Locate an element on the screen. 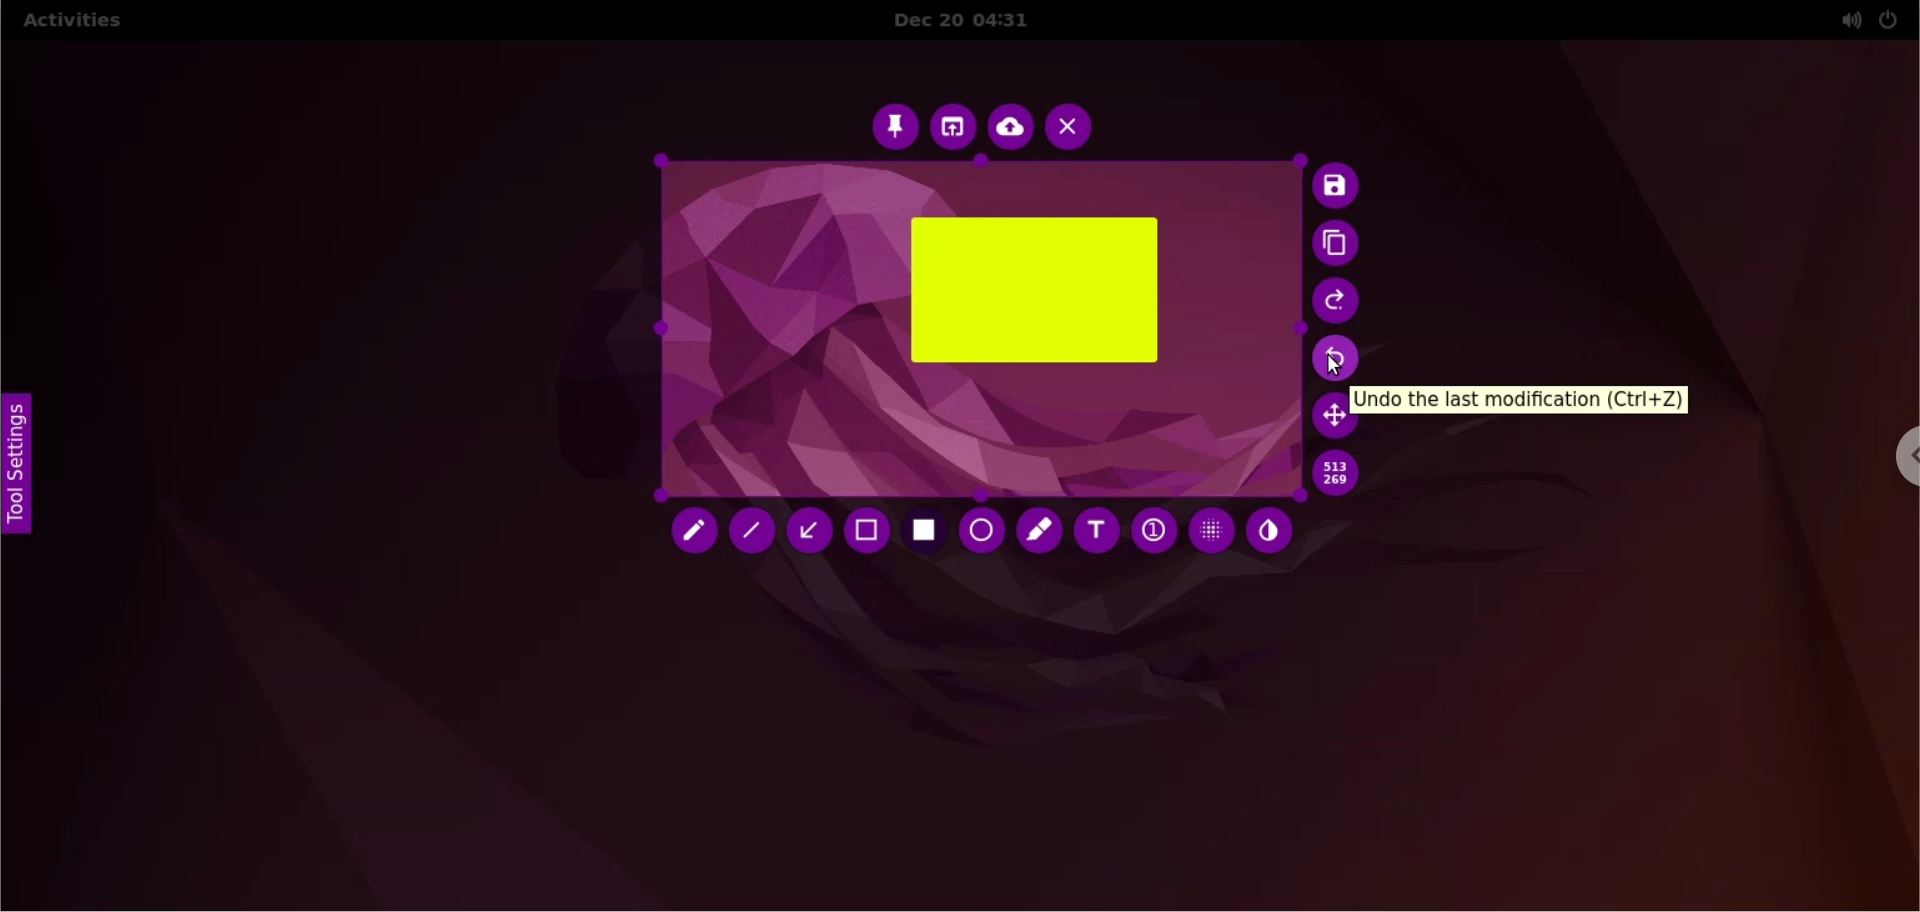 The width and height of the screenshot is (1920, 912). Dec 20 04:31 is located at coordinates (969, 21).